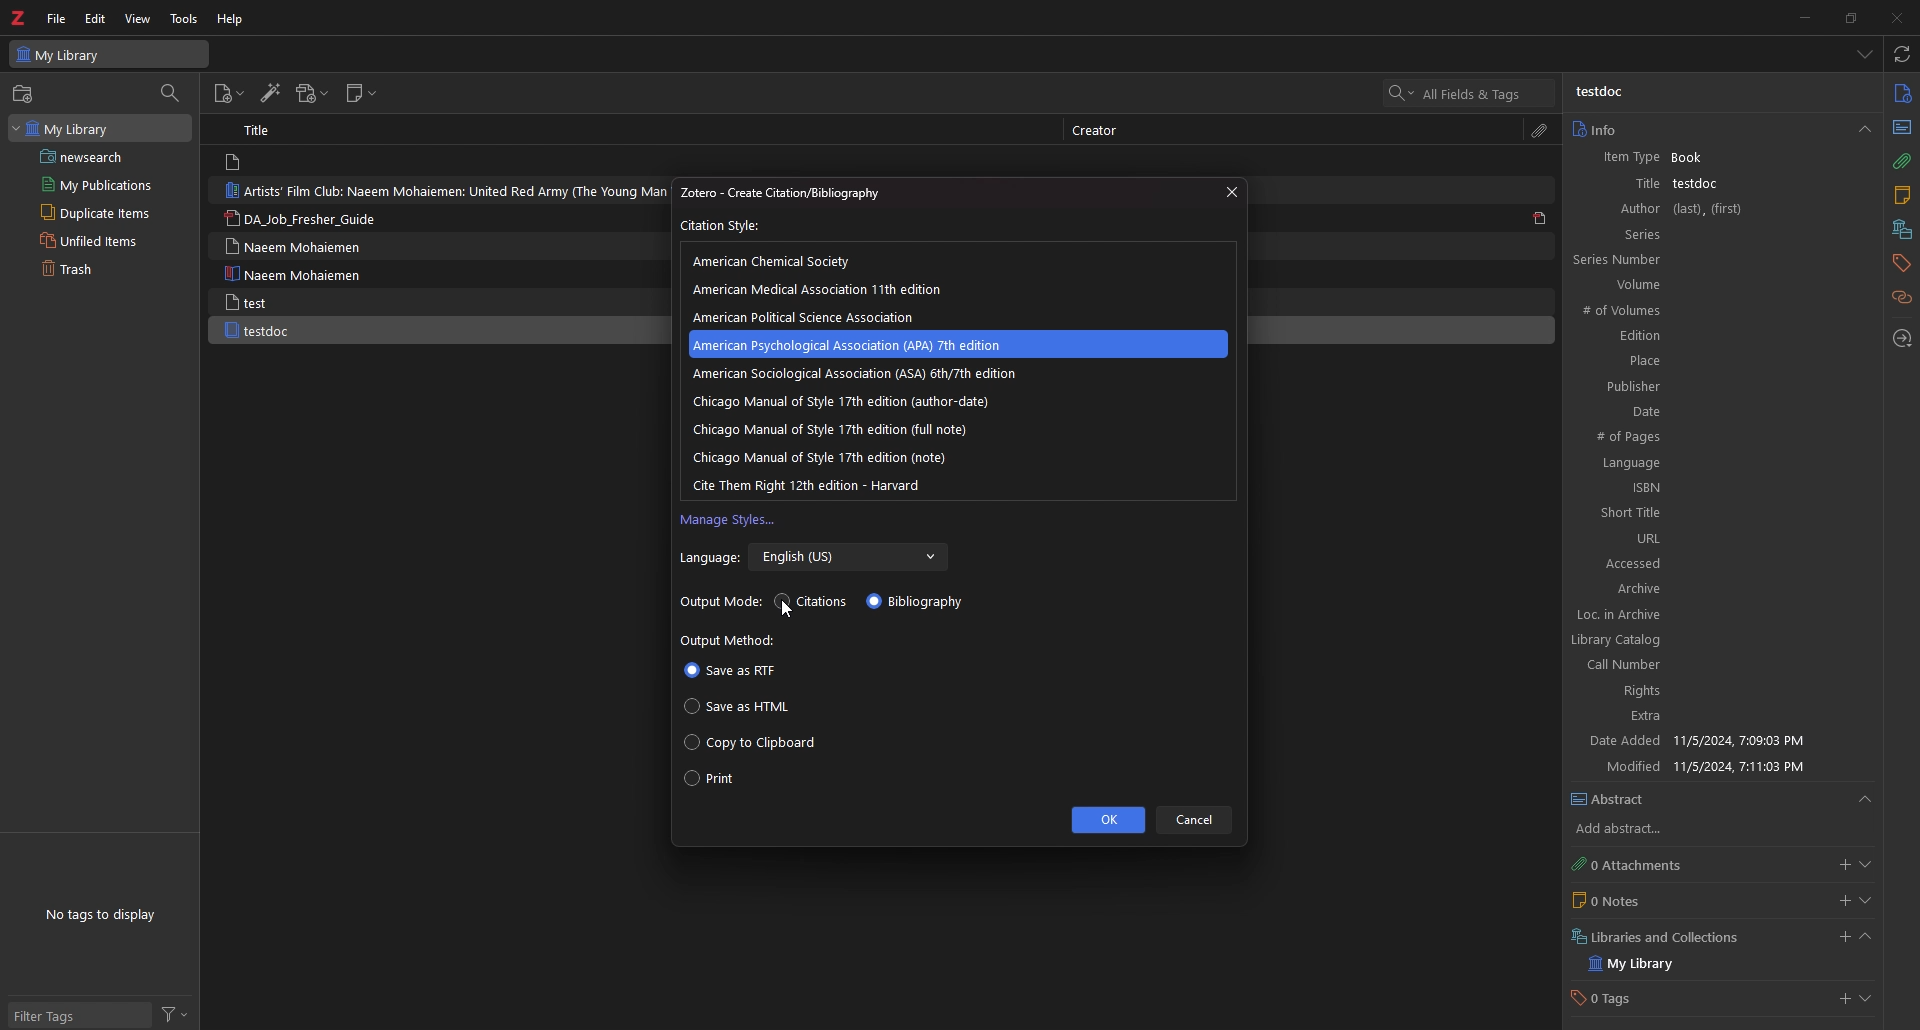 The width and height of the screenshot is (1920, 1030). Describe the element at coordinates (56, 19) in the screenshot. I see `file` at that location.